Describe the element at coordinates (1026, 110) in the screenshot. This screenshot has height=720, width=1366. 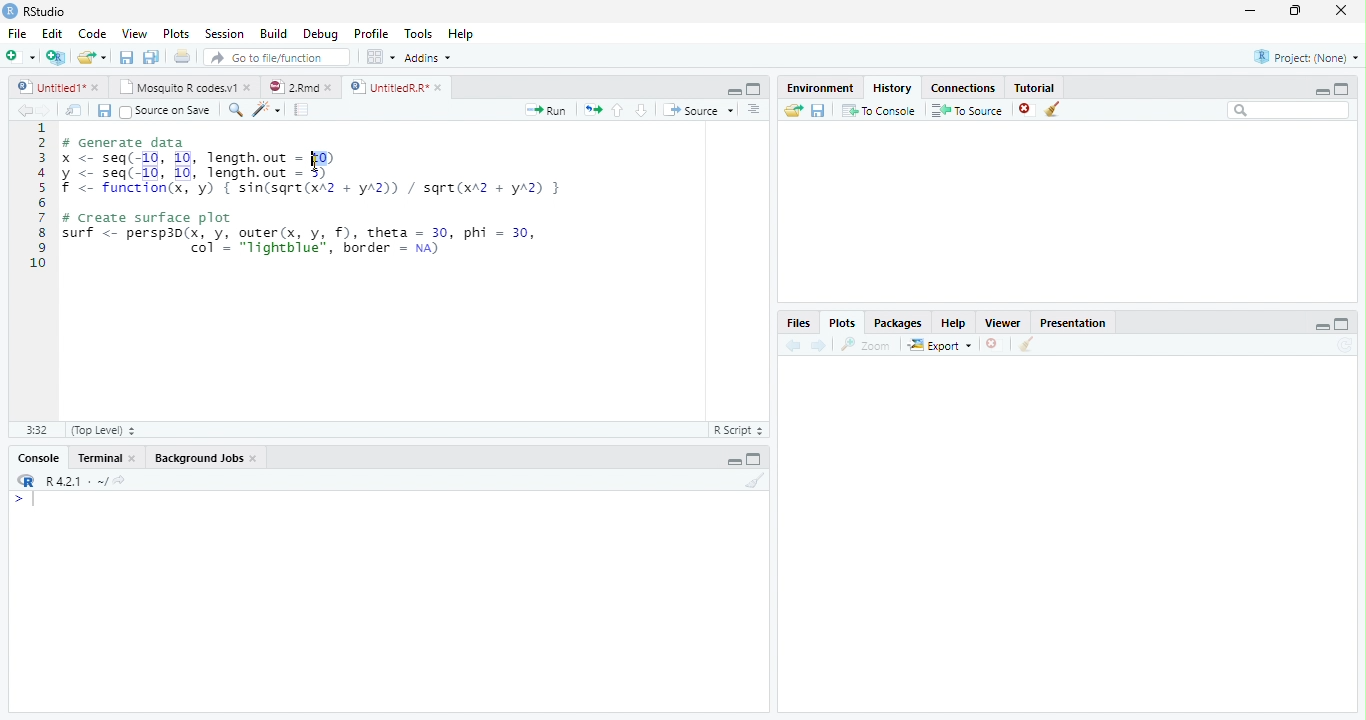
I see `Remove the selected history entries` at that location.